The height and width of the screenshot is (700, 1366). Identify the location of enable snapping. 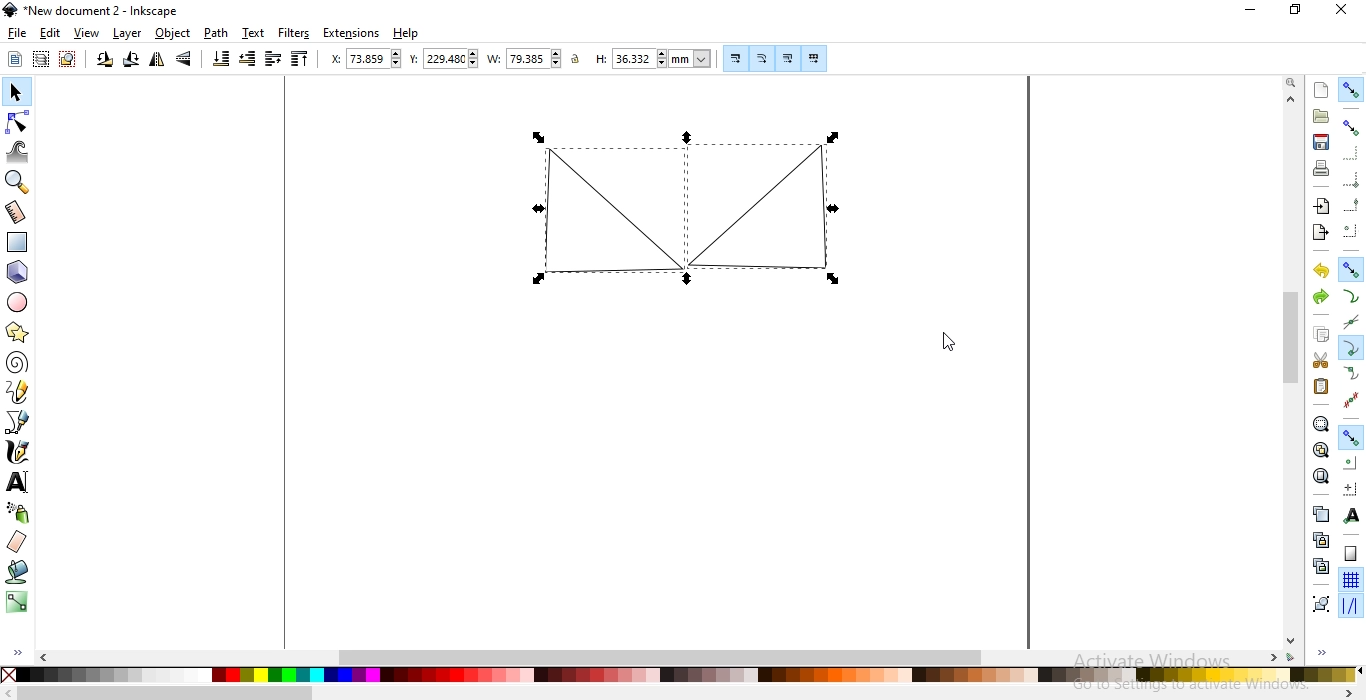
(1352, 91).